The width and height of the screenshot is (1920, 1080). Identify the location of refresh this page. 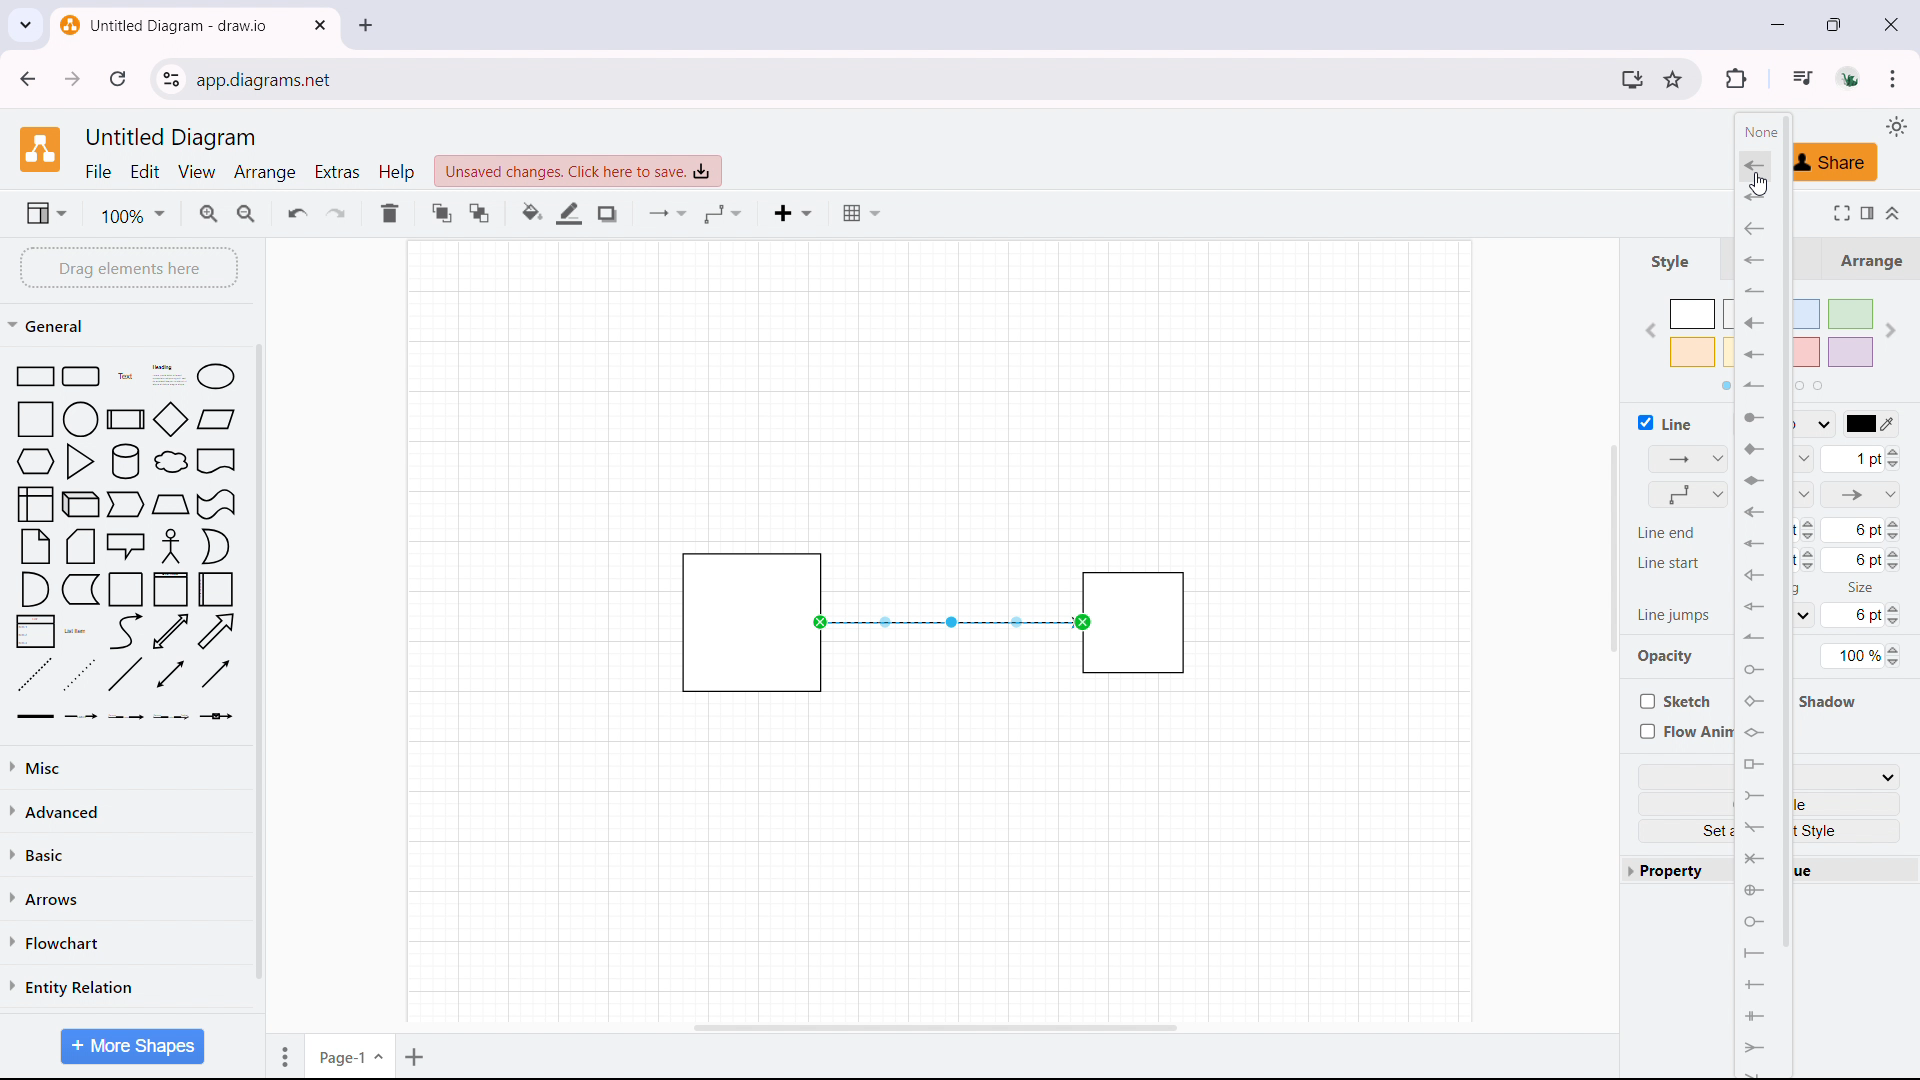
(119, 78).